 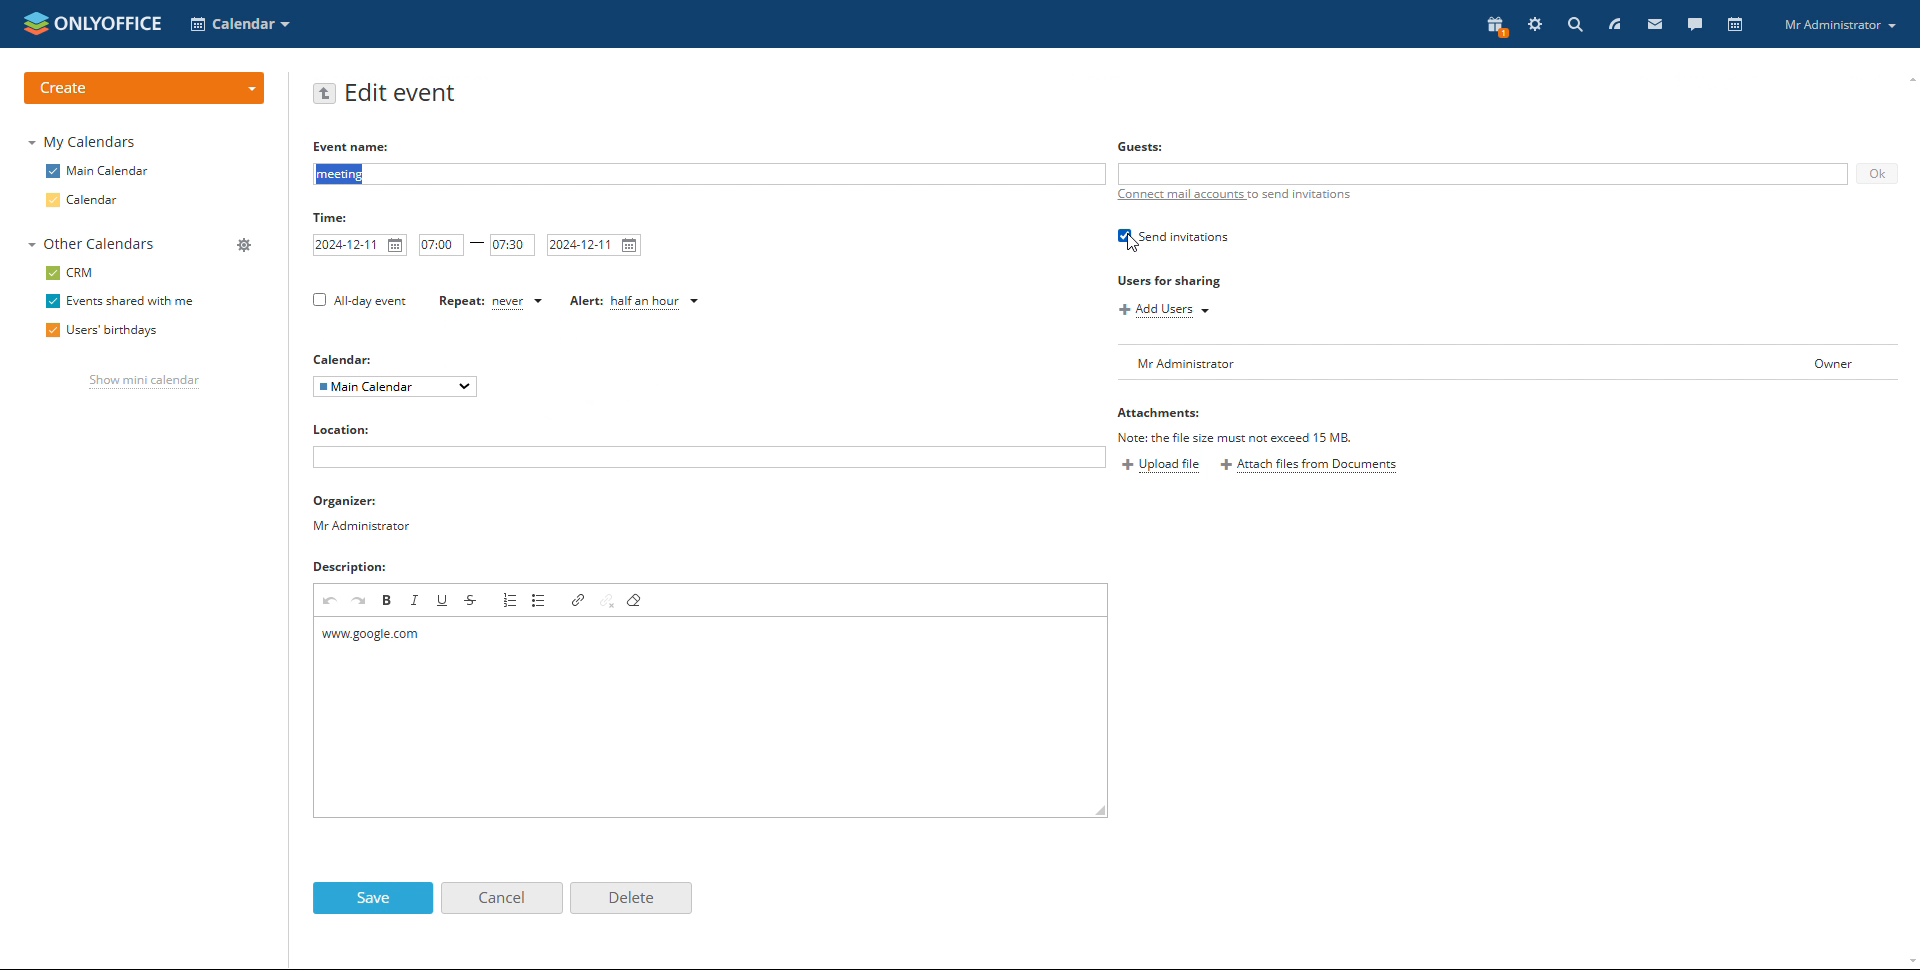 What do you see at coordinates (444, 600) in the screenshot?
I see `underline` at bounding box center [444, 600].